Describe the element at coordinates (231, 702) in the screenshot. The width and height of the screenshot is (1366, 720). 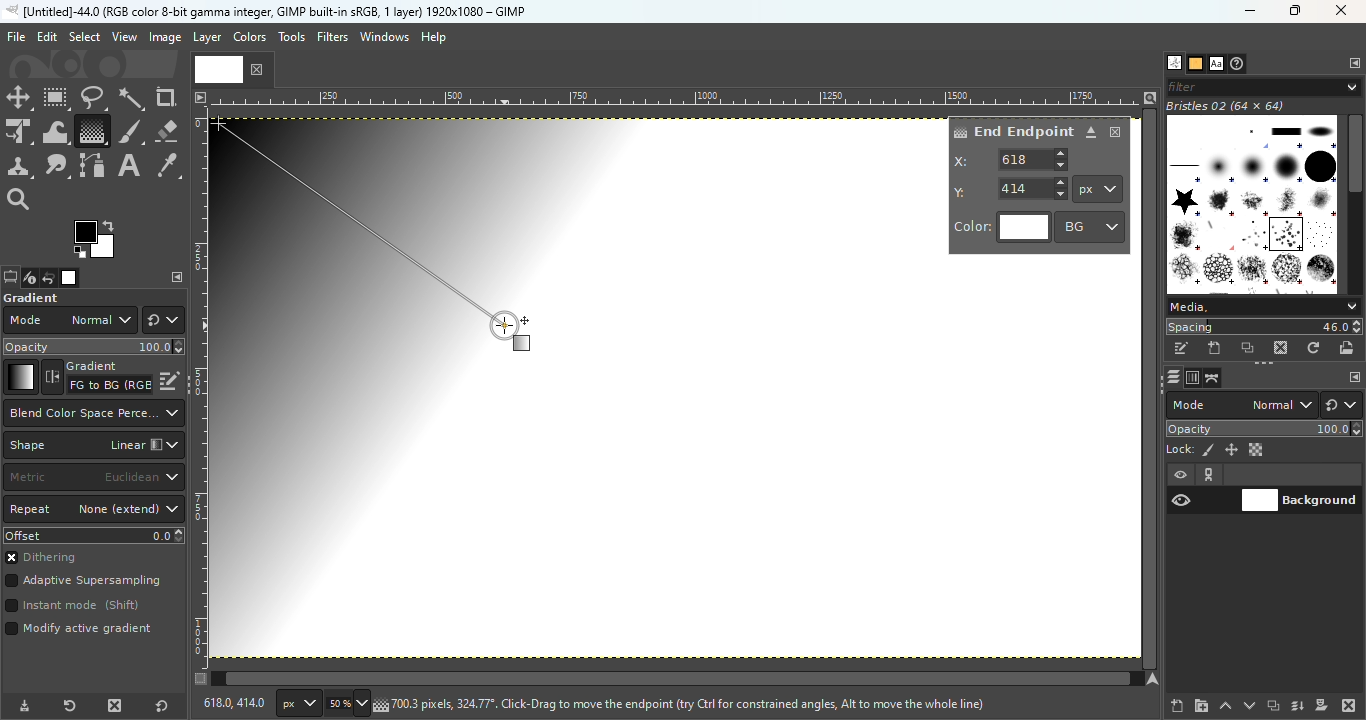
I see `460,100` at that location.